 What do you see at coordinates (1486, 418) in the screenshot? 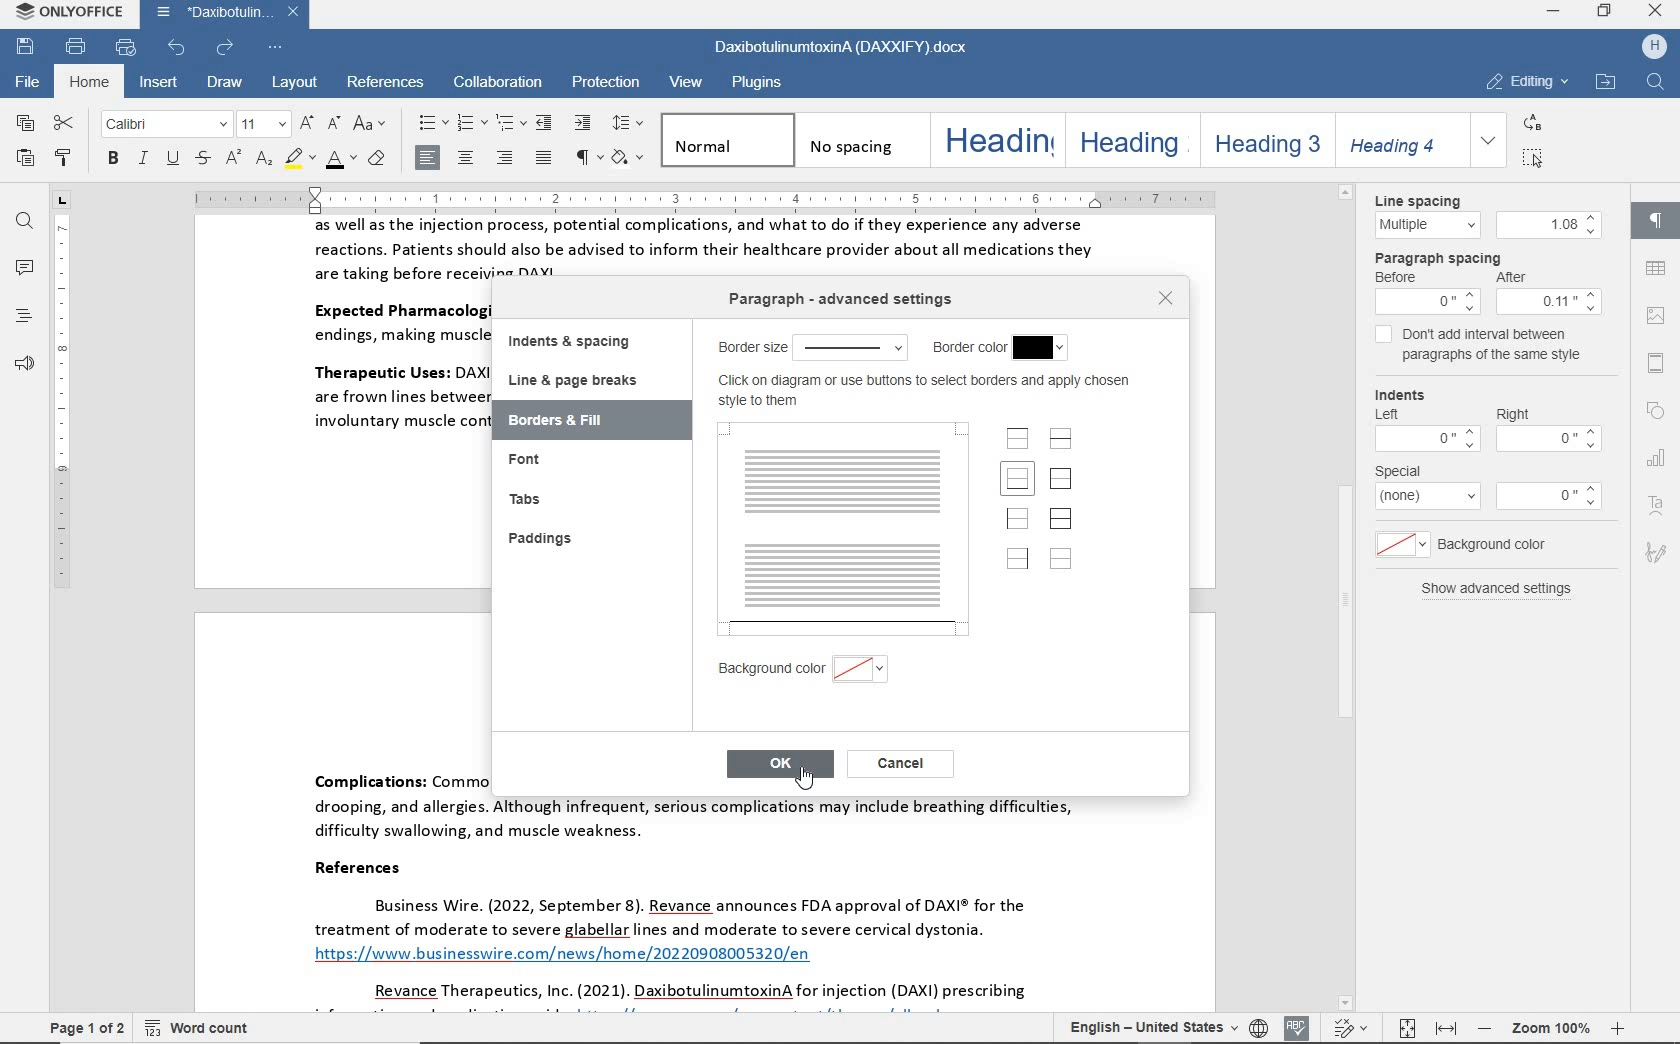
I see `Indents` at bounding box center [1486, 418].